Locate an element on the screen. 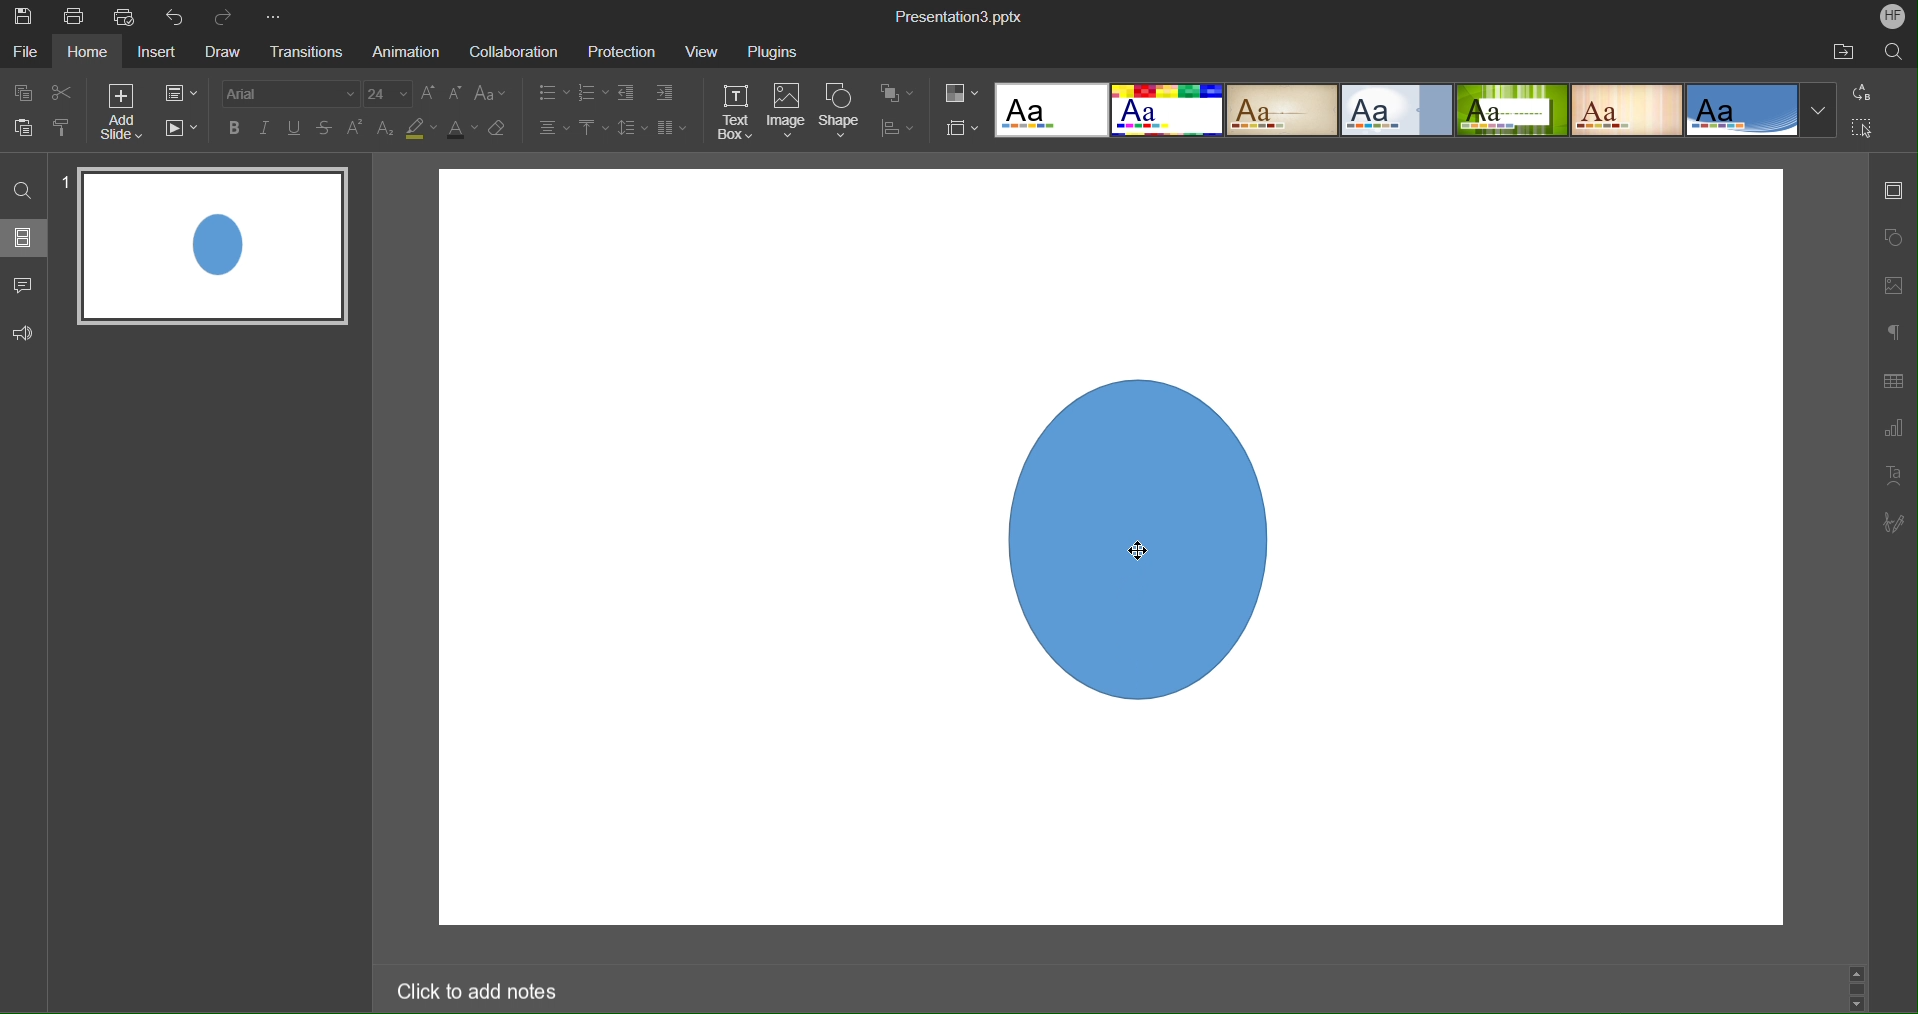 This screenshot has width=1918, height=1014. Draw is located at coordinates (225, 54).